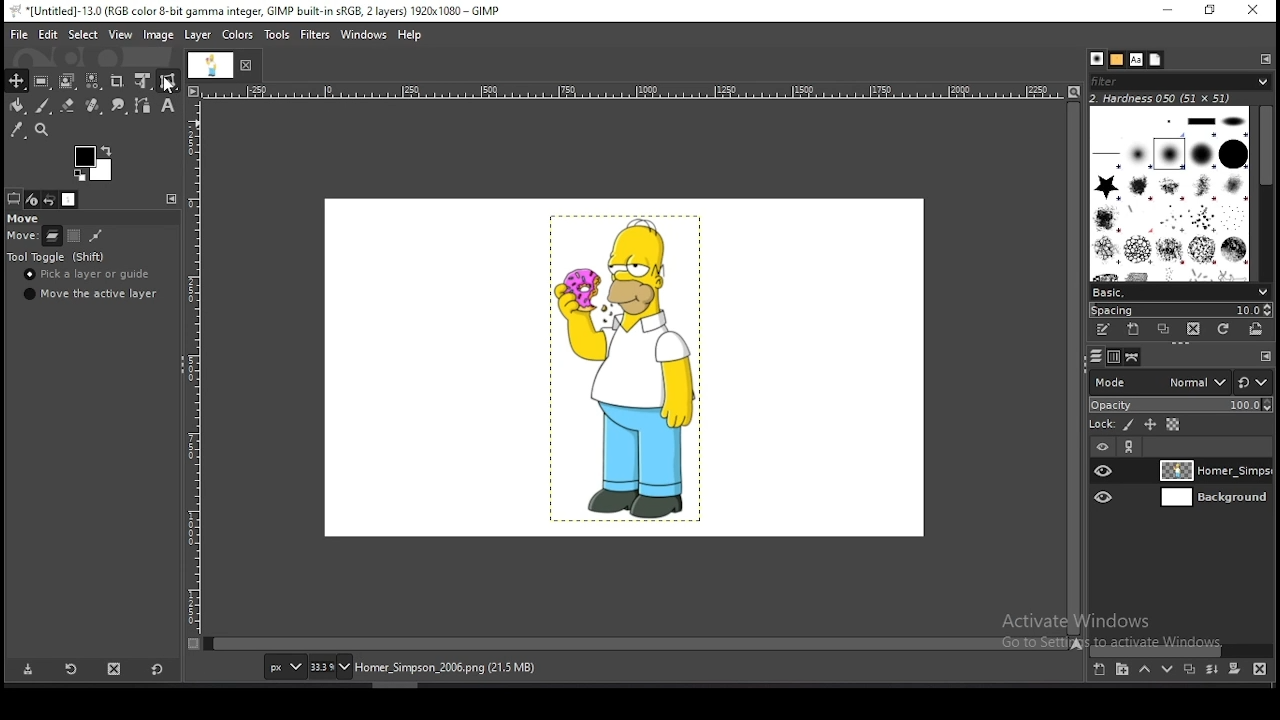 The width and height of the screenshot is (1280, 720). Describe the element at coordinates (41, 129) in the screenshot. I see `zoom tool` at that location.